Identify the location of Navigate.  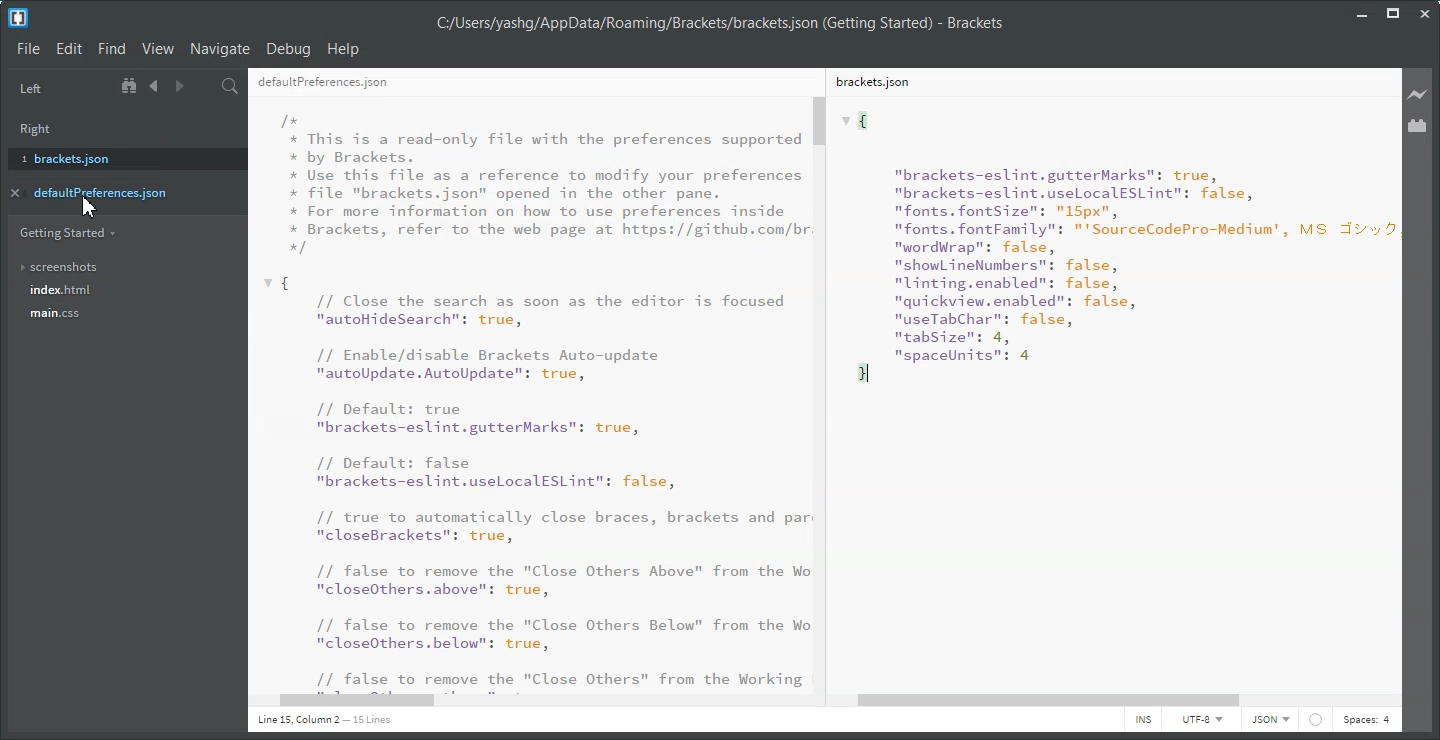
(220, 48).